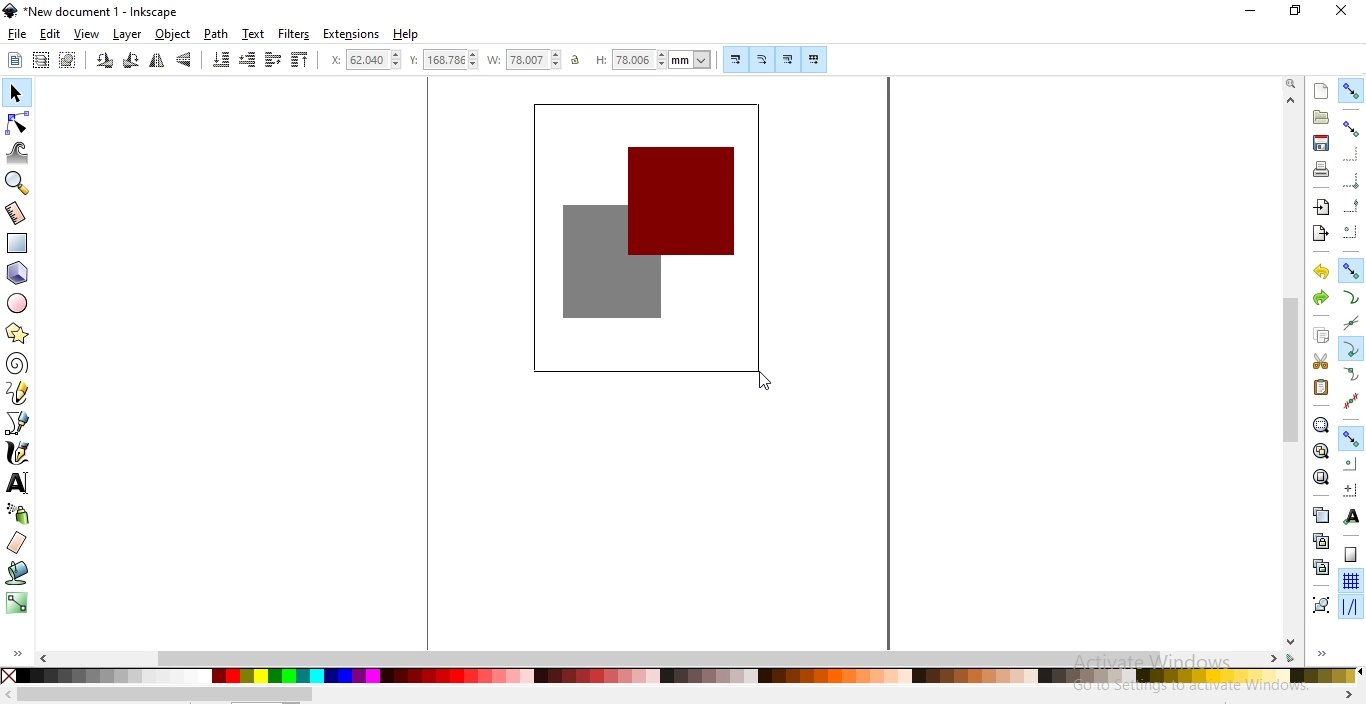 The height and width of the screenshot is (704, 1366). What do you see at coordinates (18, 454) in the screenshot?
I see `draw calligraphic or brush strokes` at bounding box center [18, 454].